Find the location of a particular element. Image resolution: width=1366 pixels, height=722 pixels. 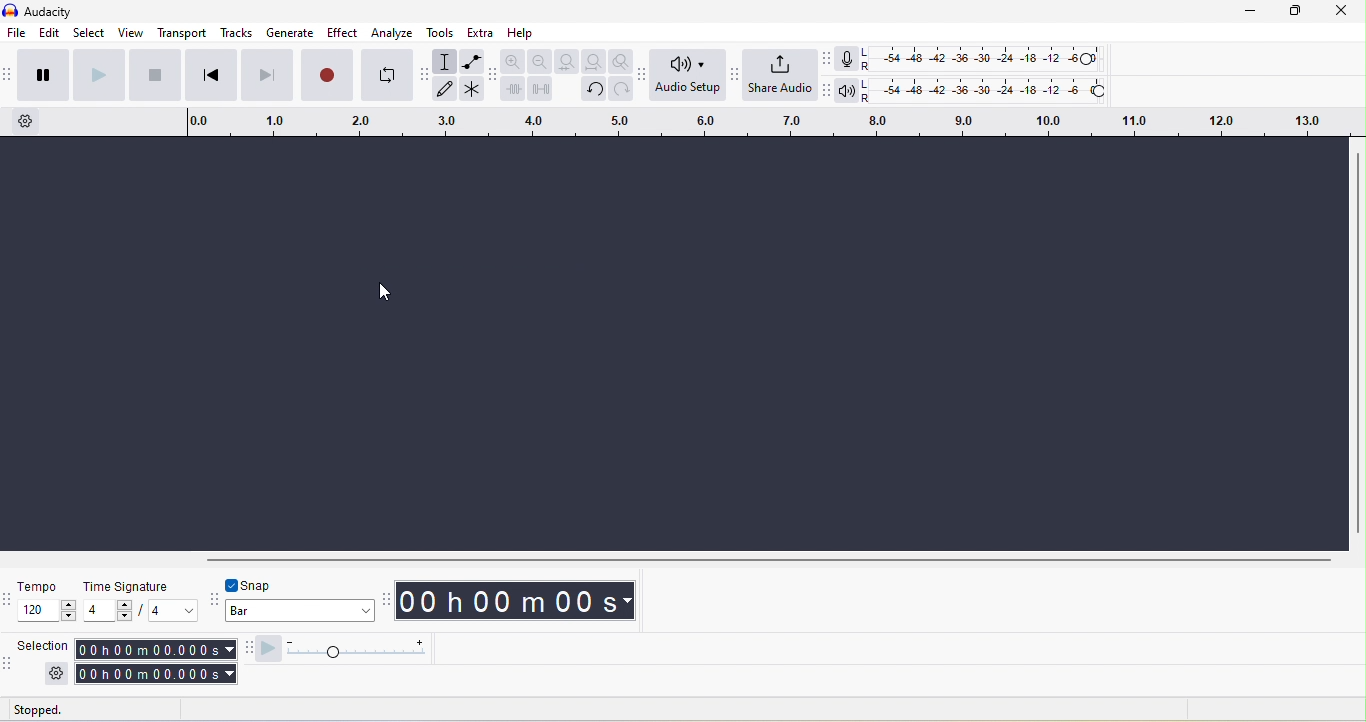

close is located at coordinates (1342, 11).